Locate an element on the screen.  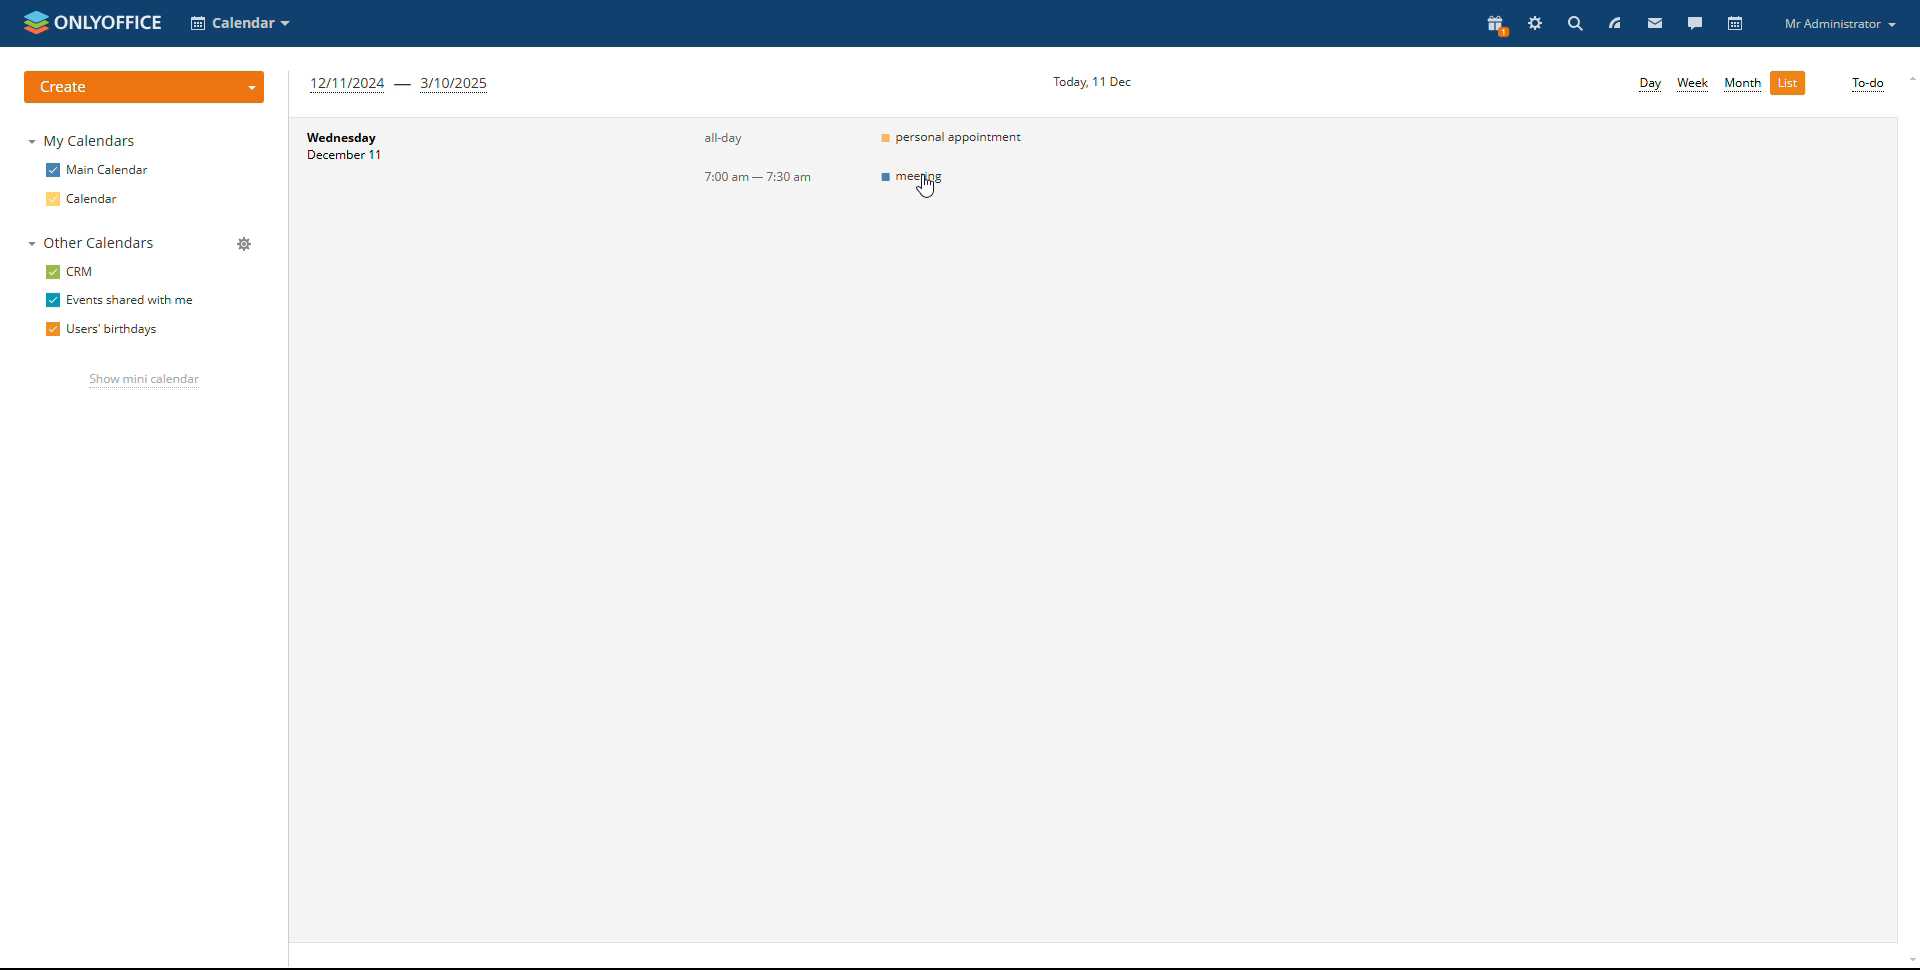
mail is located at coordinates (1656, 22).